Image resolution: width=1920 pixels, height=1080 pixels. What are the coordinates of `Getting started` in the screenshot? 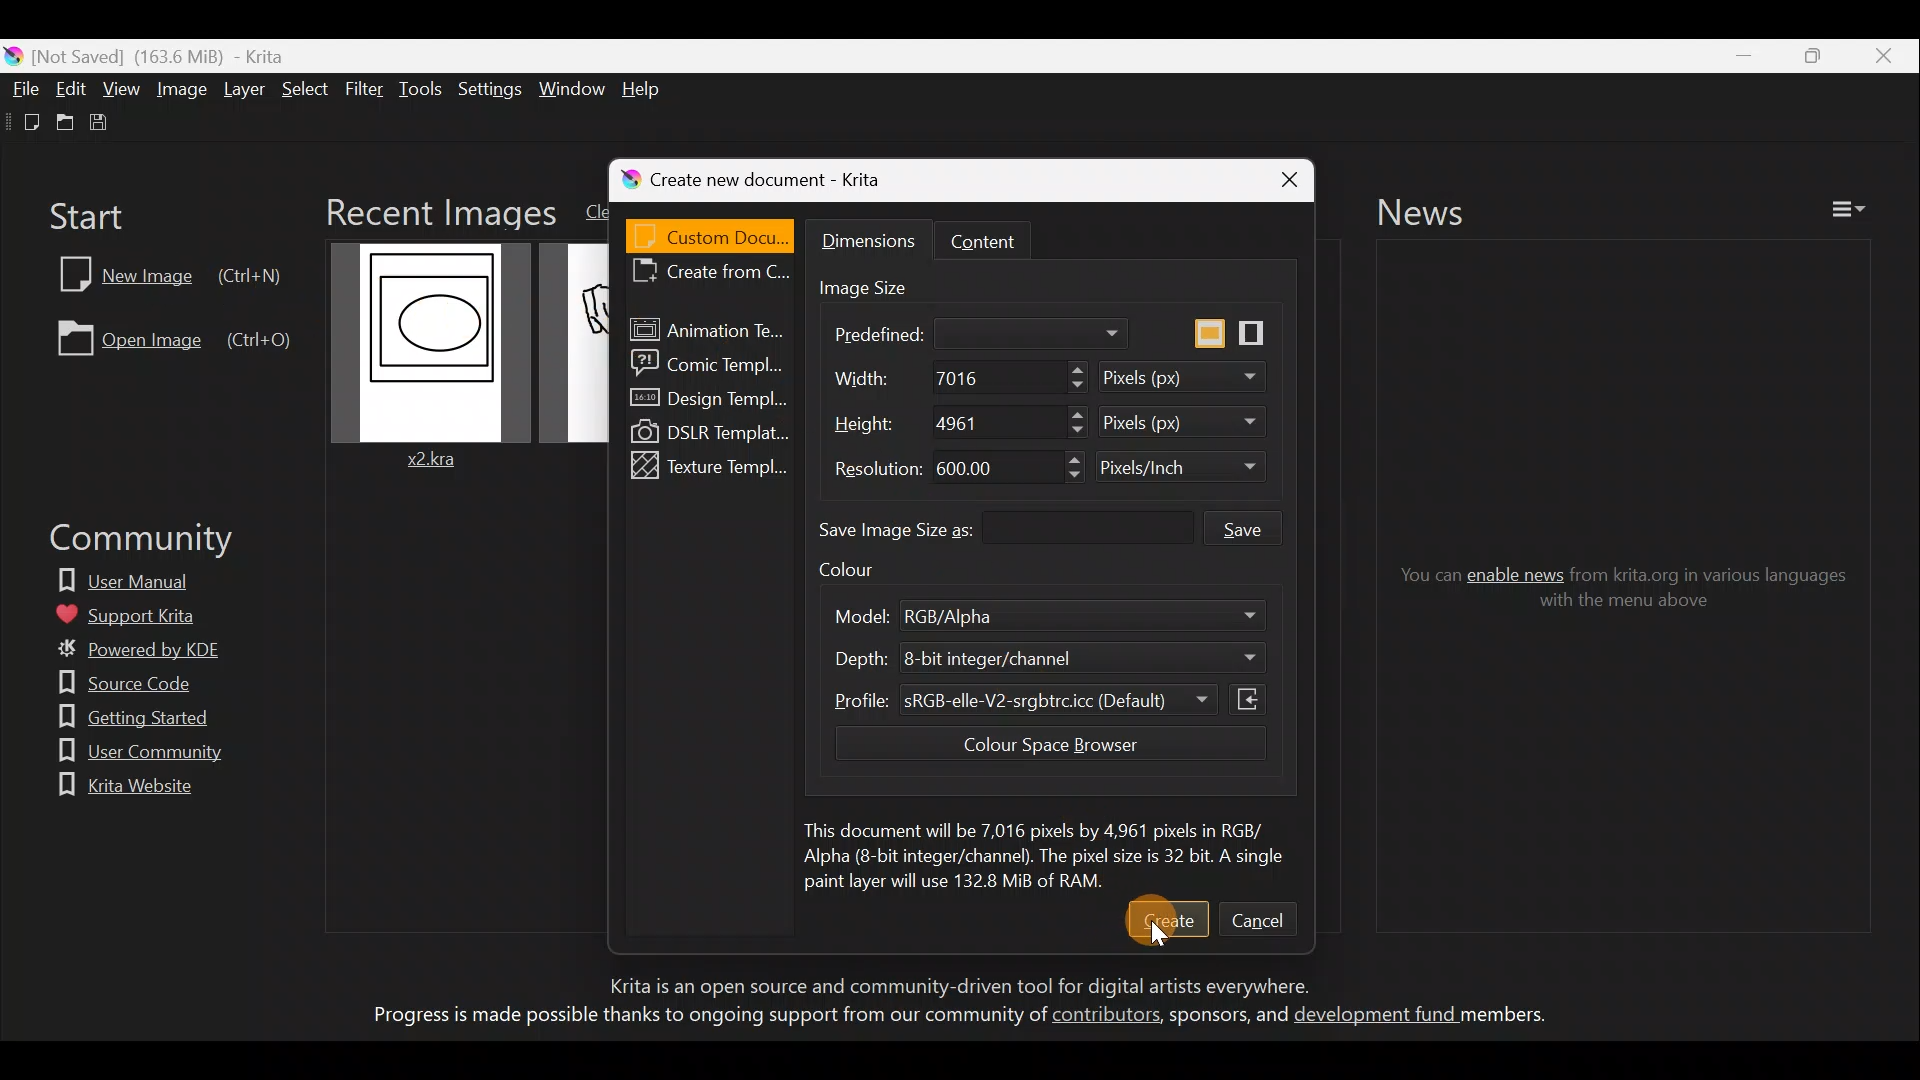 It's located at (120, 715).